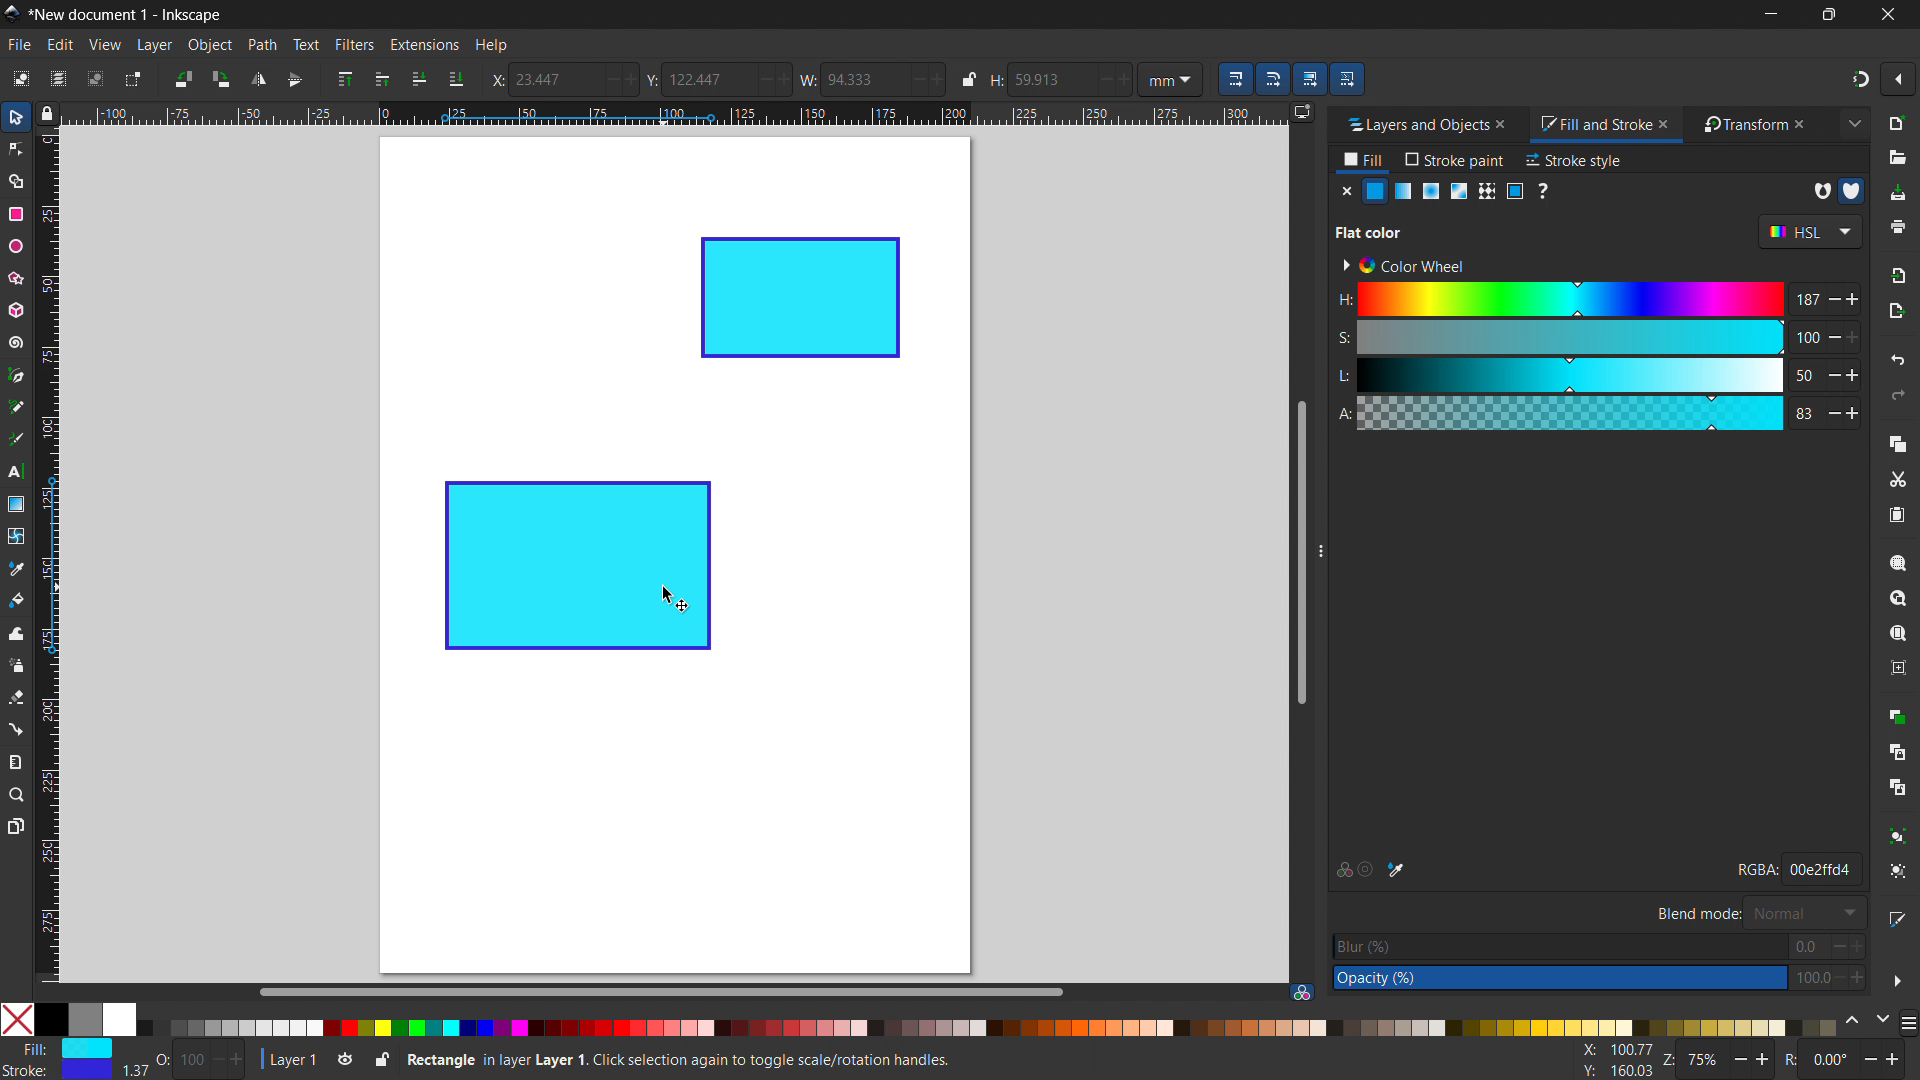 The width and height of the screenshot is (1920, 1080). What do you see at coordinates (1897, 481) in the screenshot?
I see `cut` at bounding box center [1897, 481].